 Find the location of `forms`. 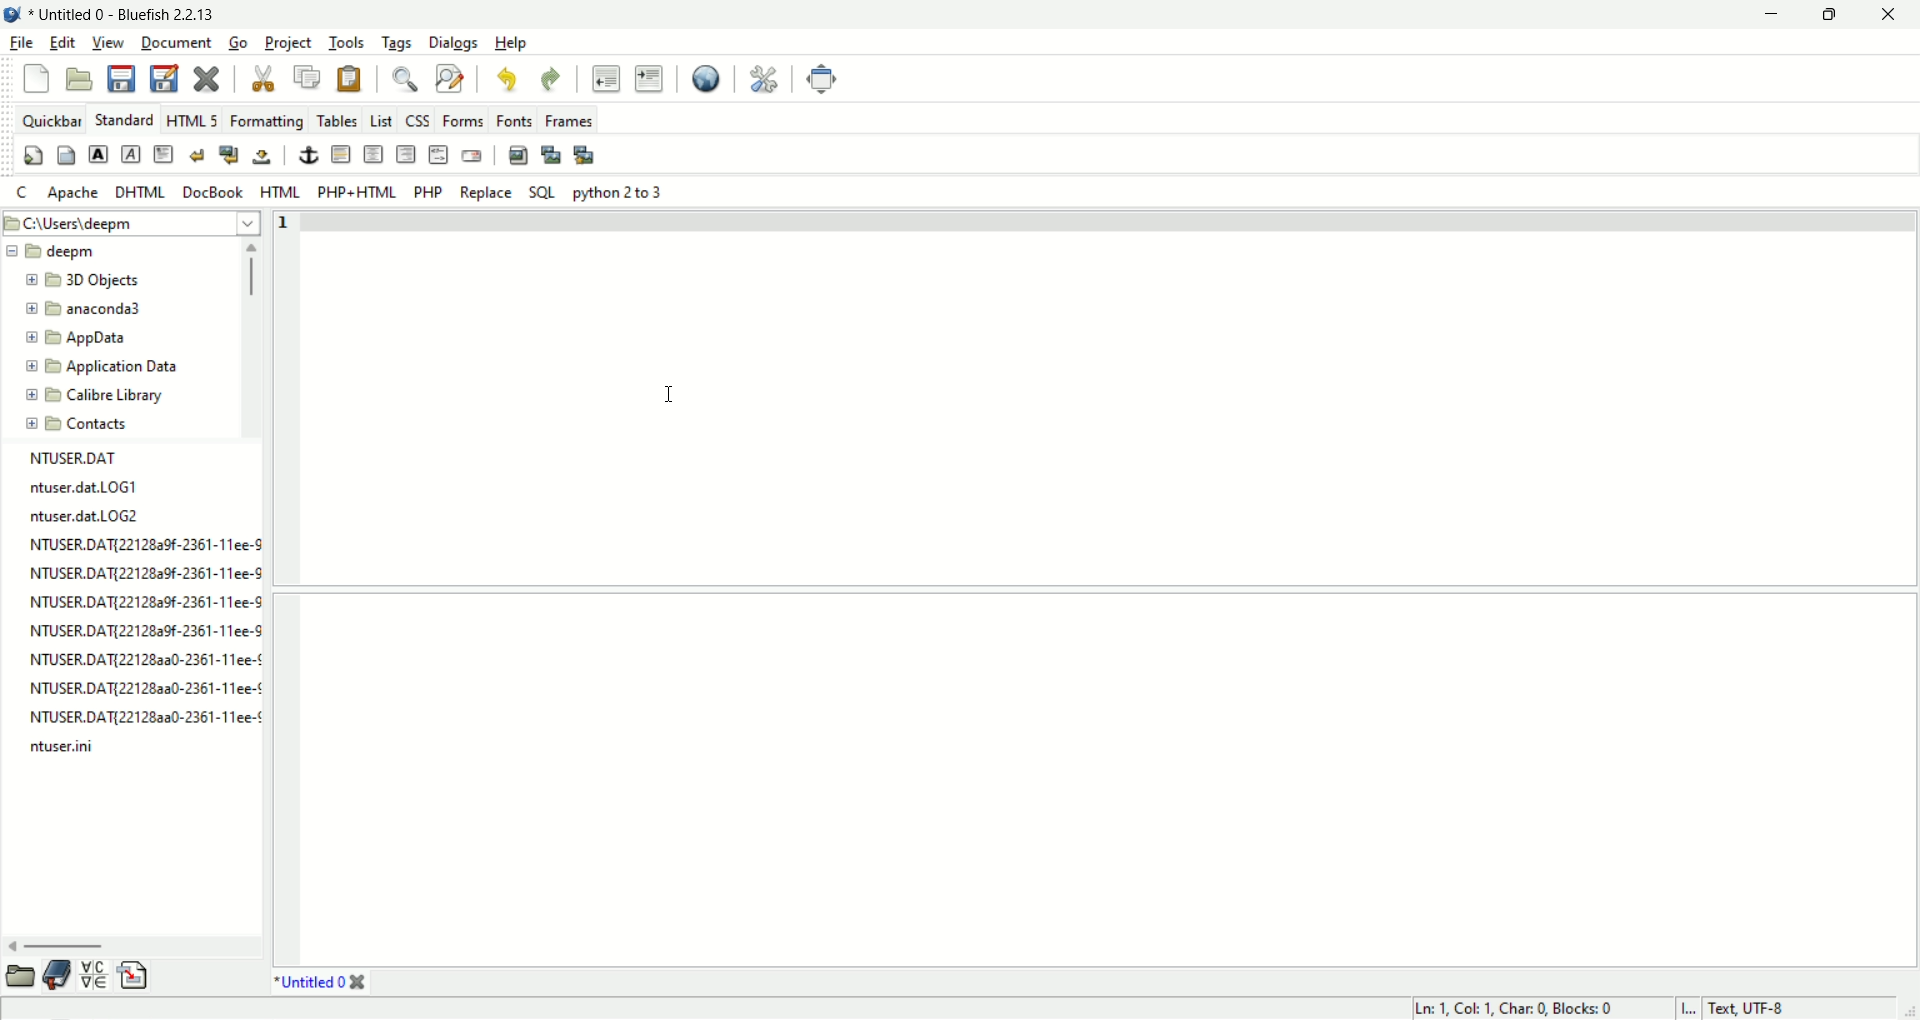

forms is located at coordinates (462, 121).